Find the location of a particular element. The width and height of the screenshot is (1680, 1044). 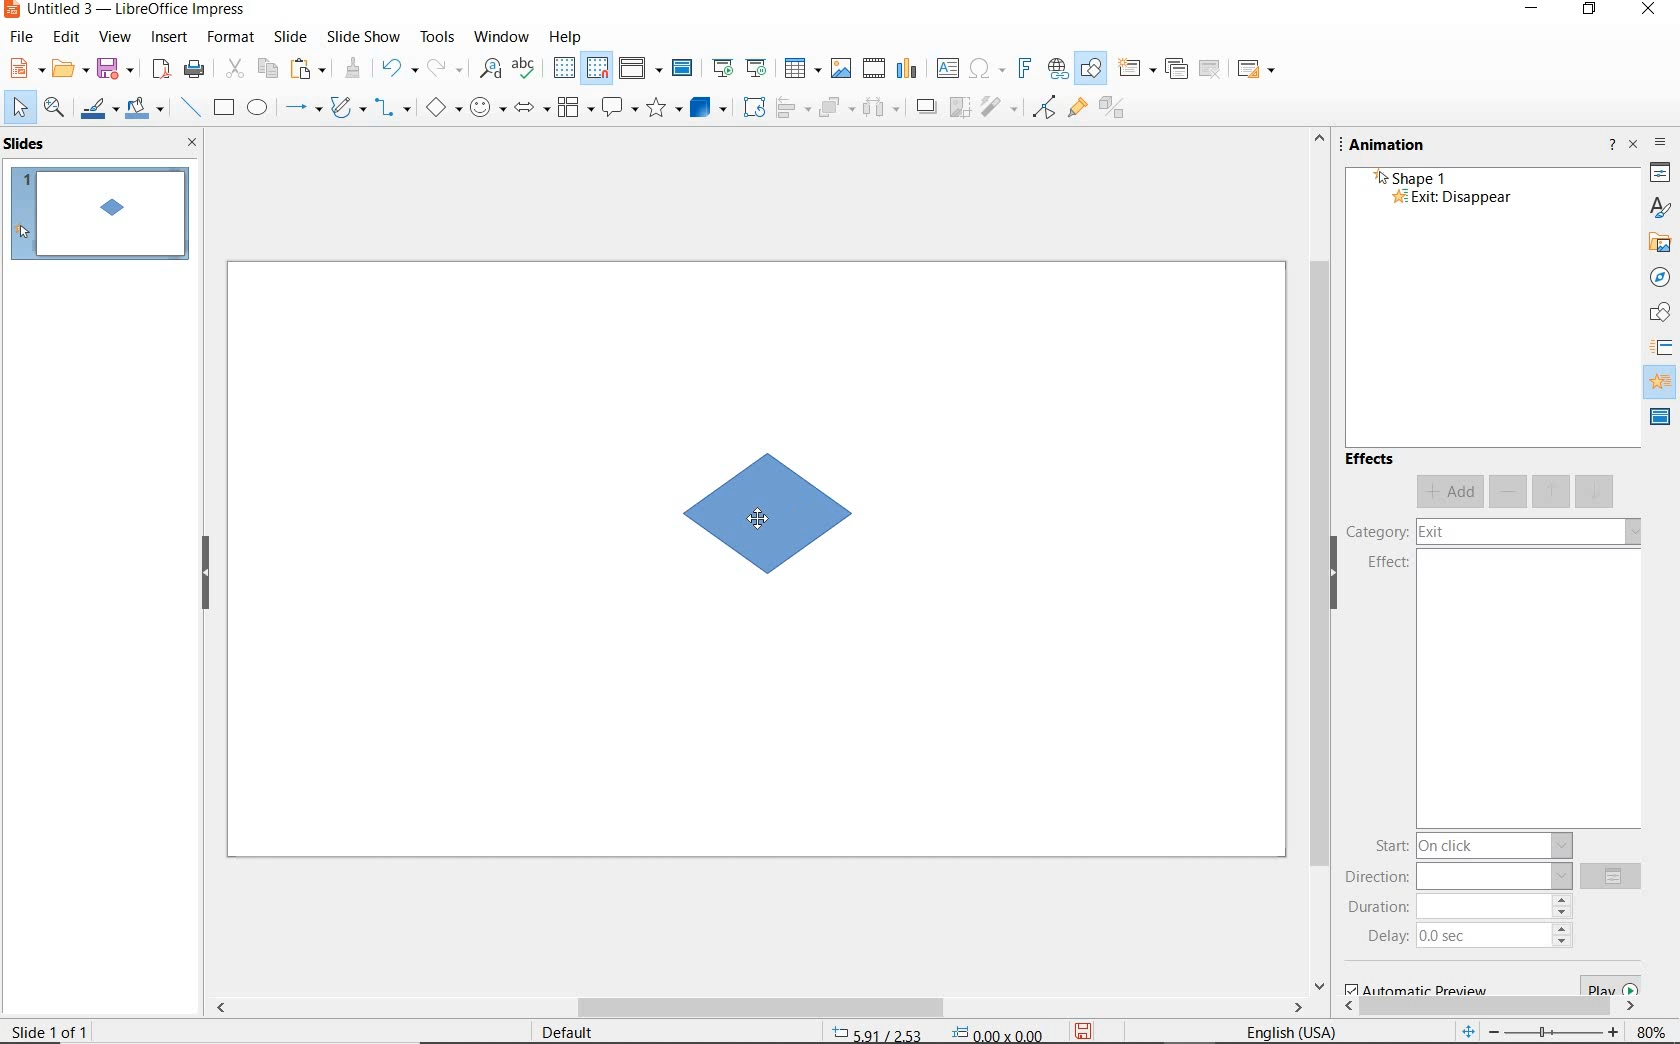

view is located at coordinates (114, 38).